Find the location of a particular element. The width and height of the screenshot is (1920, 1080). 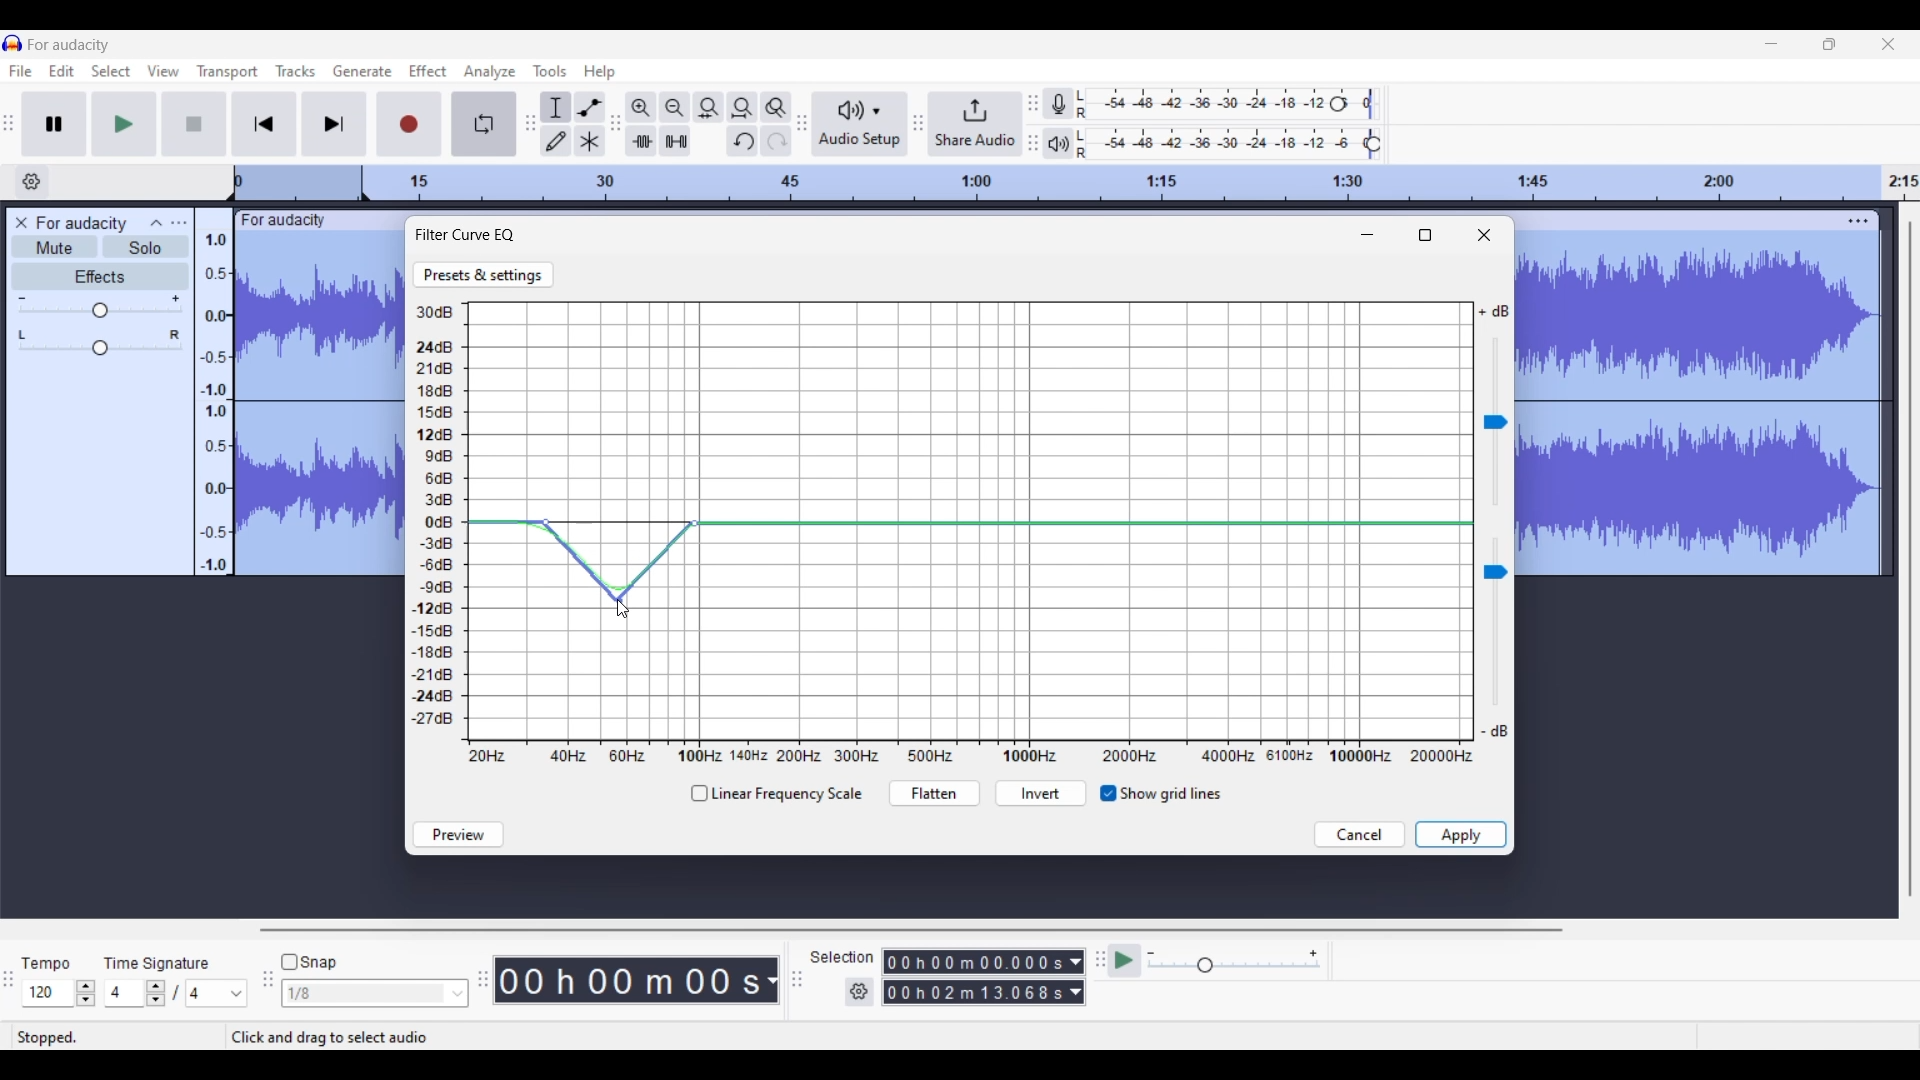

Scale to track length of audio is located at coordinates (1147, 183).